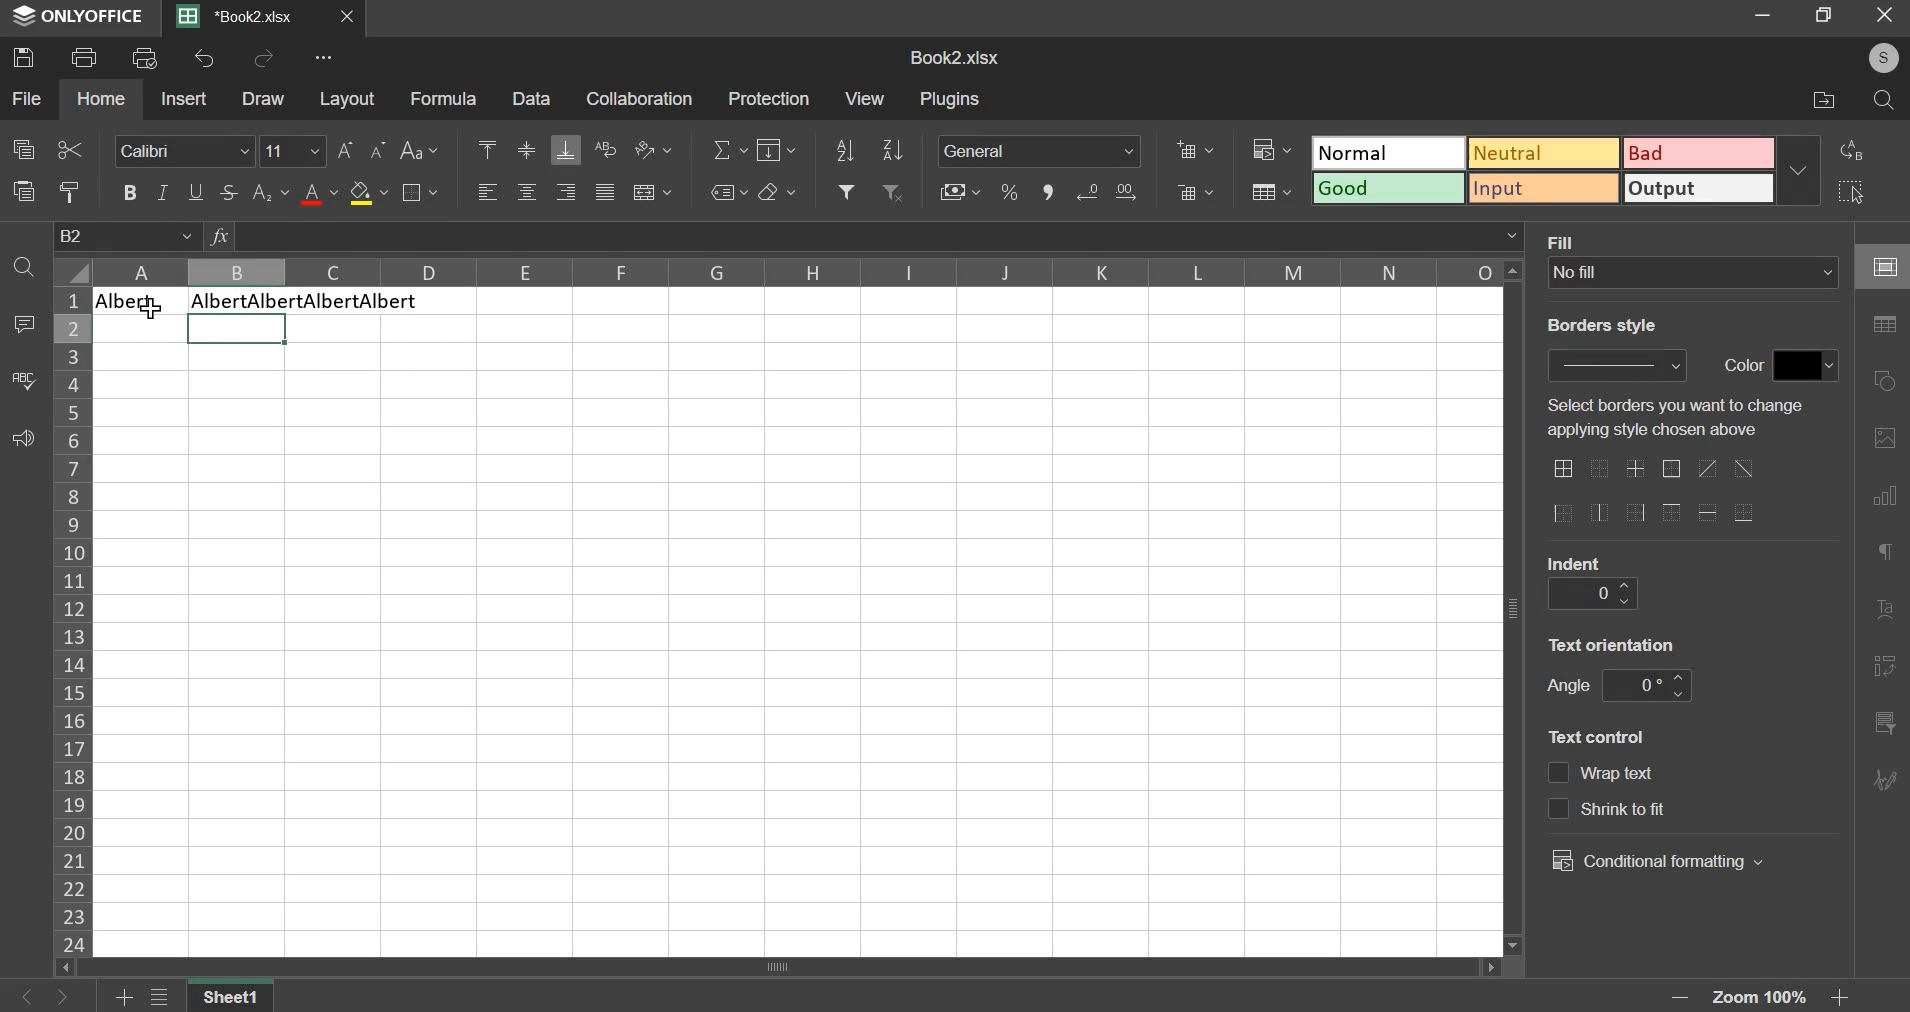 Image resolution: width=1910 pixels, height=1012 pixels. What do you see at coordinates (1040, 149) in the screenshot?
I see `number format` at bounding box center [1040, 149].